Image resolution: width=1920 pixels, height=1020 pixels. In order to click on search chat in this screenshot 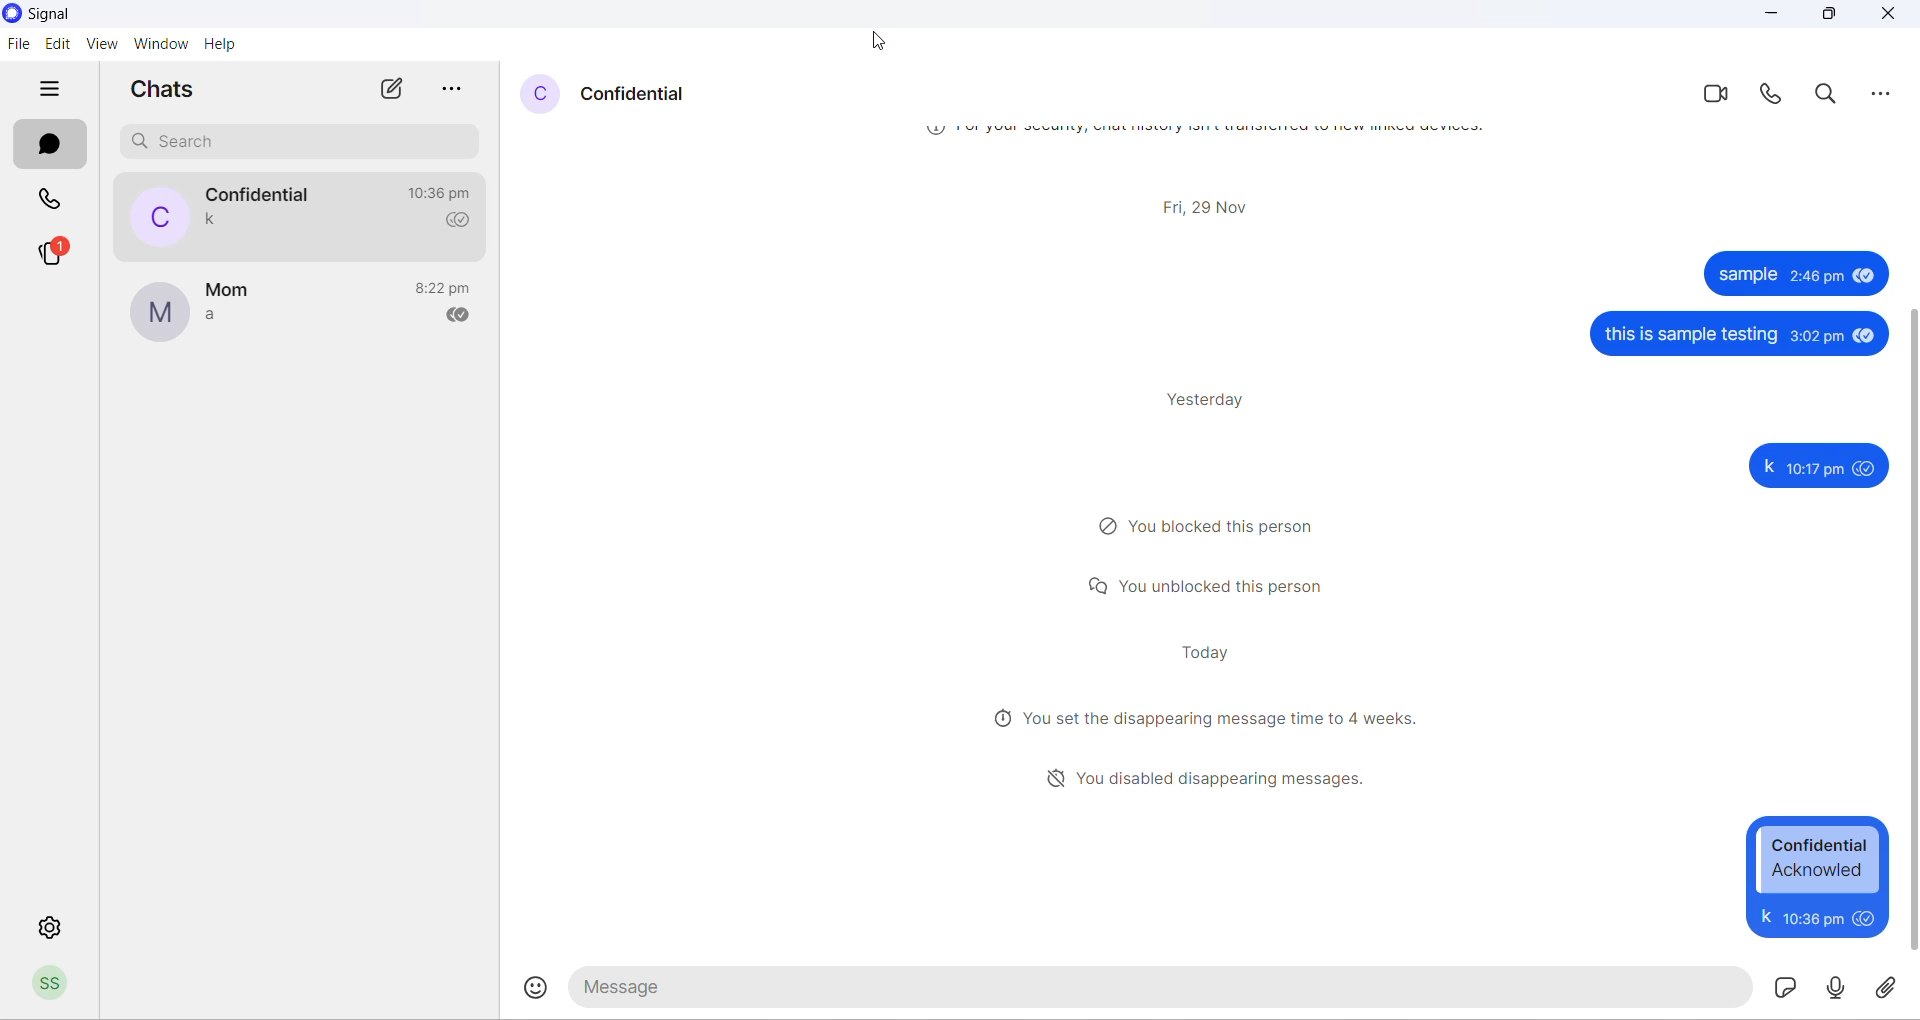, I will do `click(301, 143)`.